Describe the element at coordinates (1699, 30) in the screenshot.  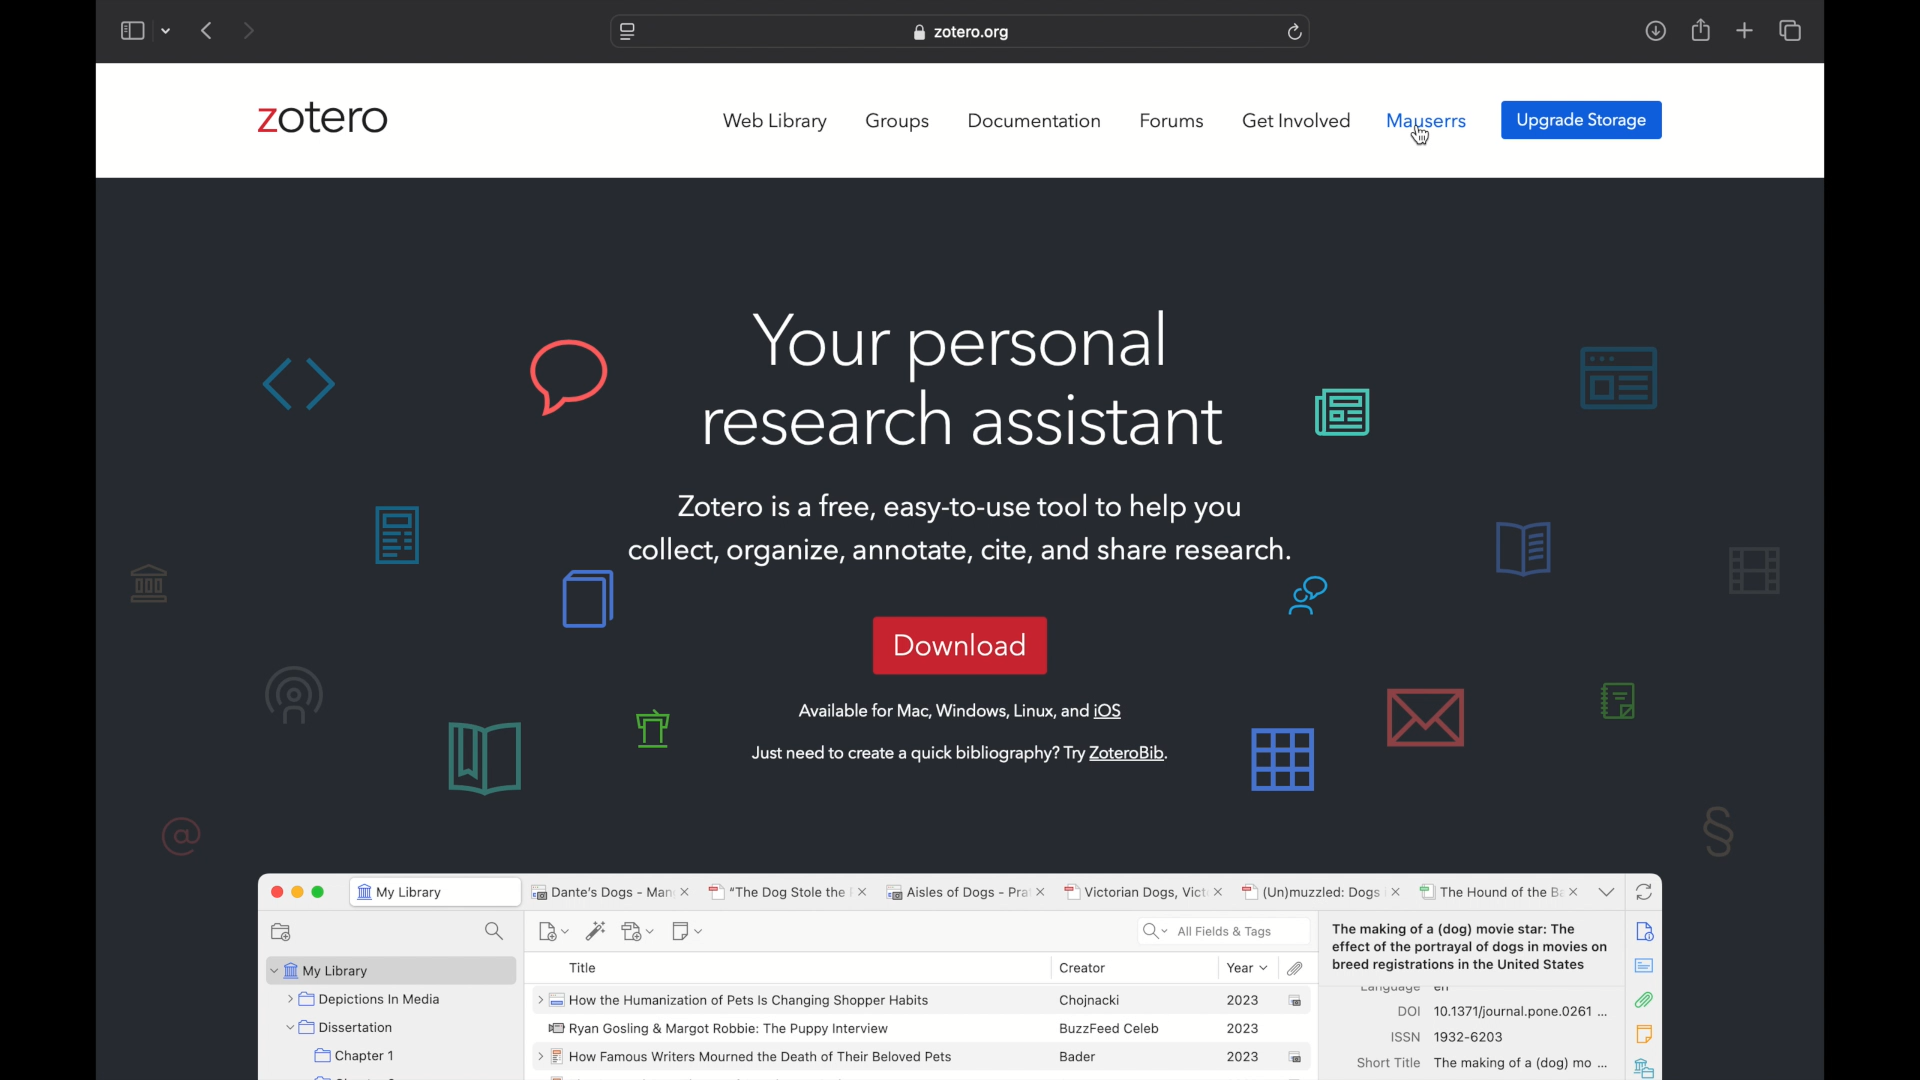
I see `share` at that location.